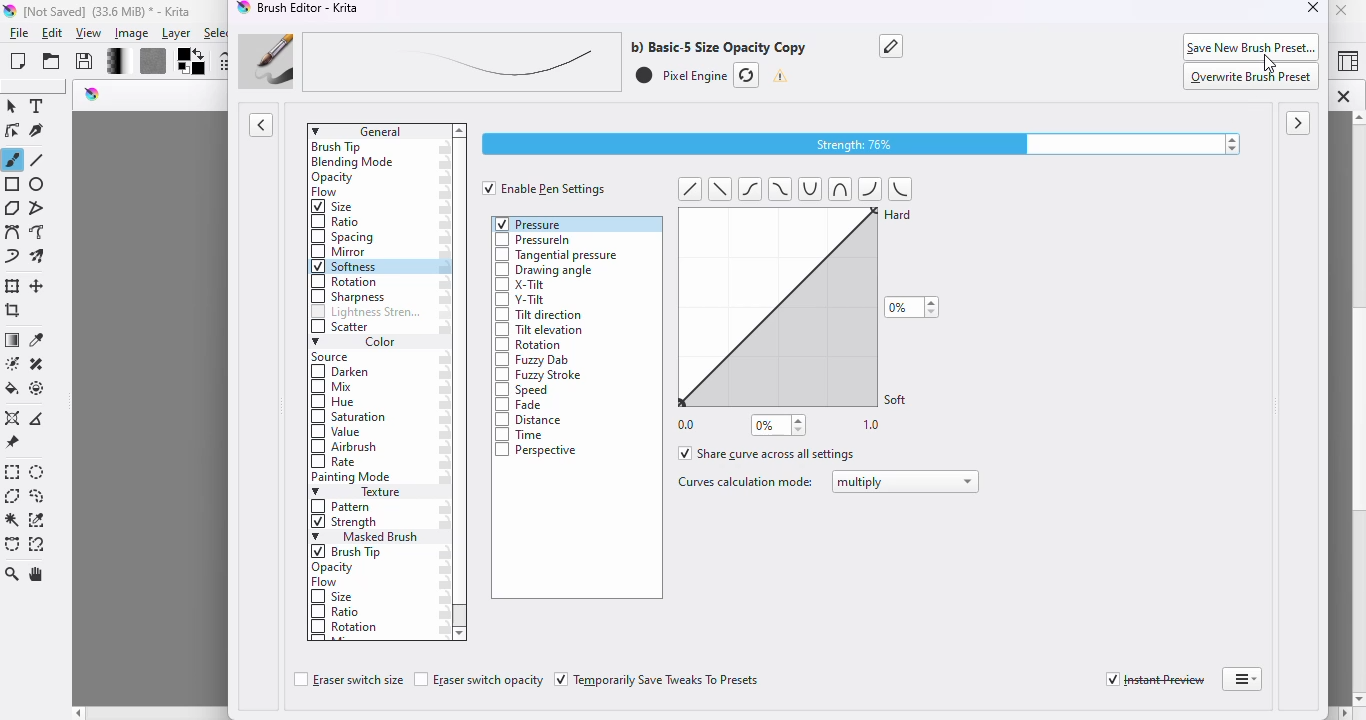 The image size is (1366, 720). I want to click on perspective, so click(537, 450).